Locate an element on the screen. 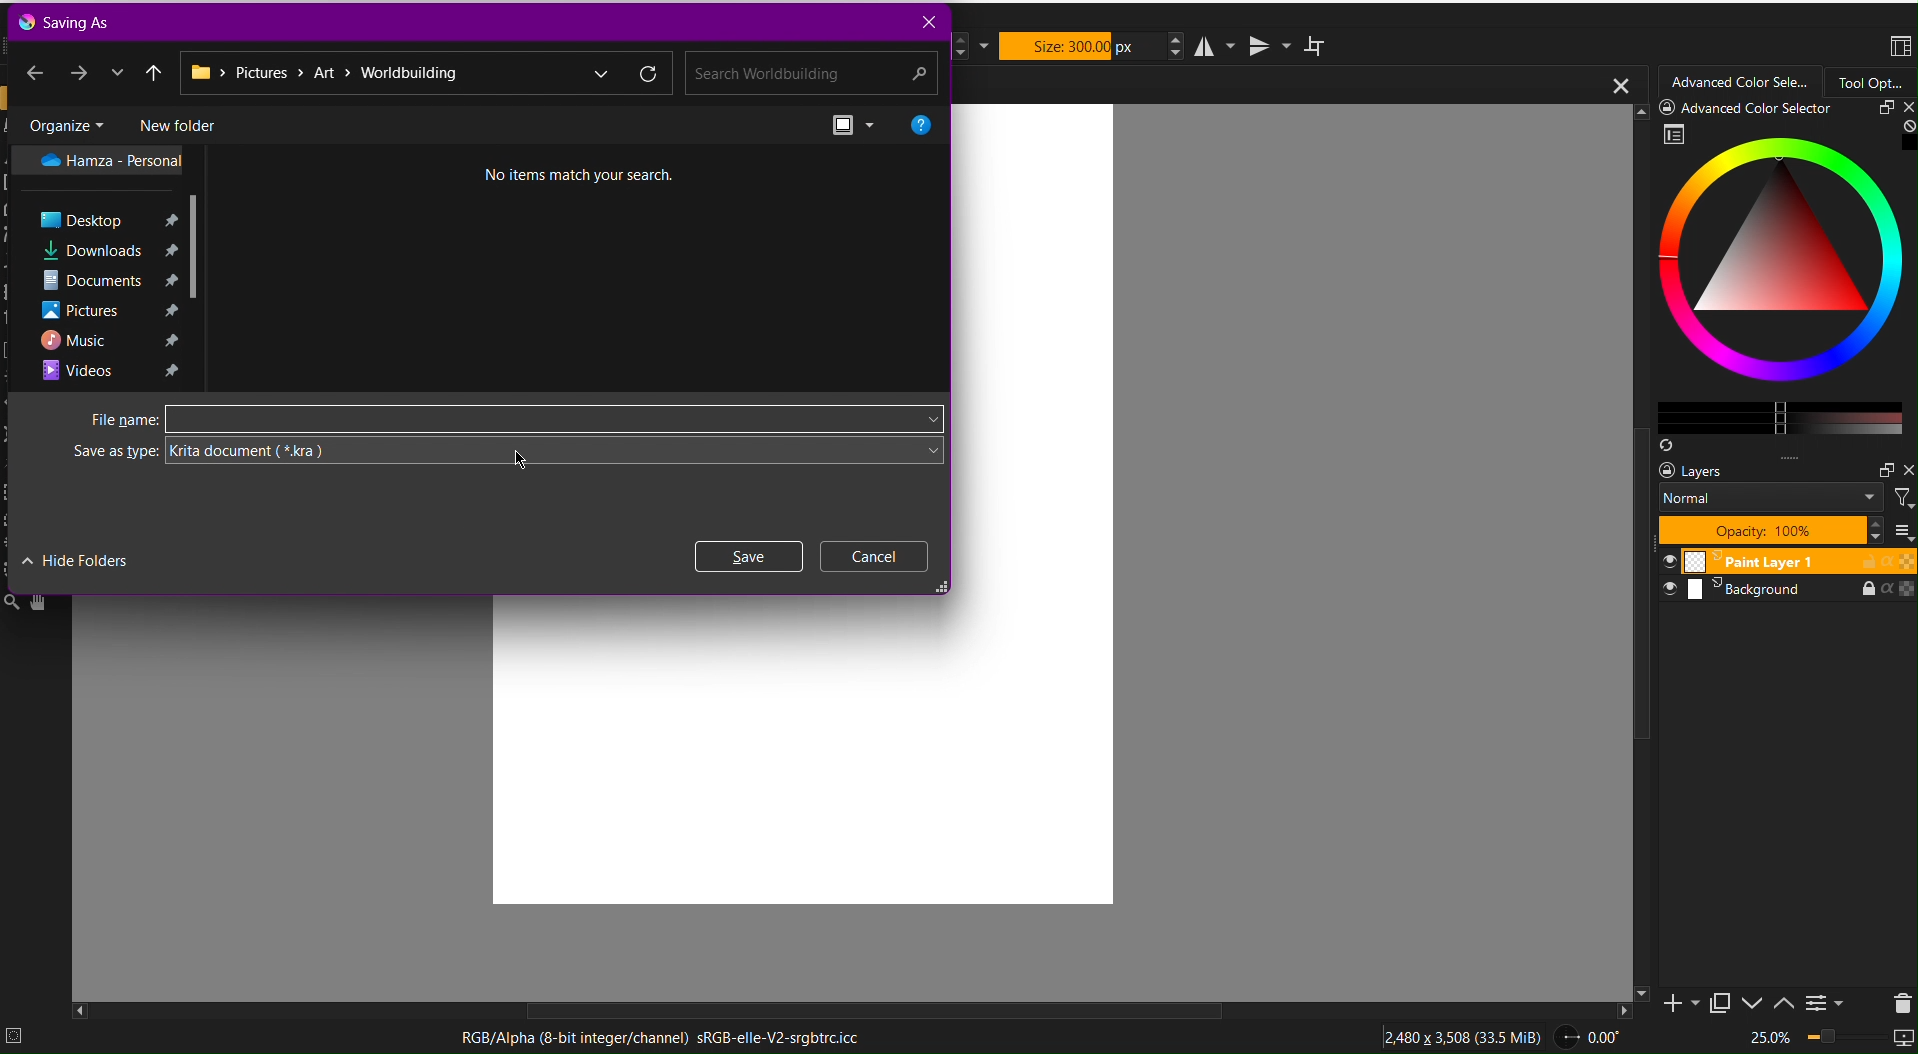 This screenshot has height=1054, width=1918. Advanced Color Selector is located at coordinates (1774, 278).